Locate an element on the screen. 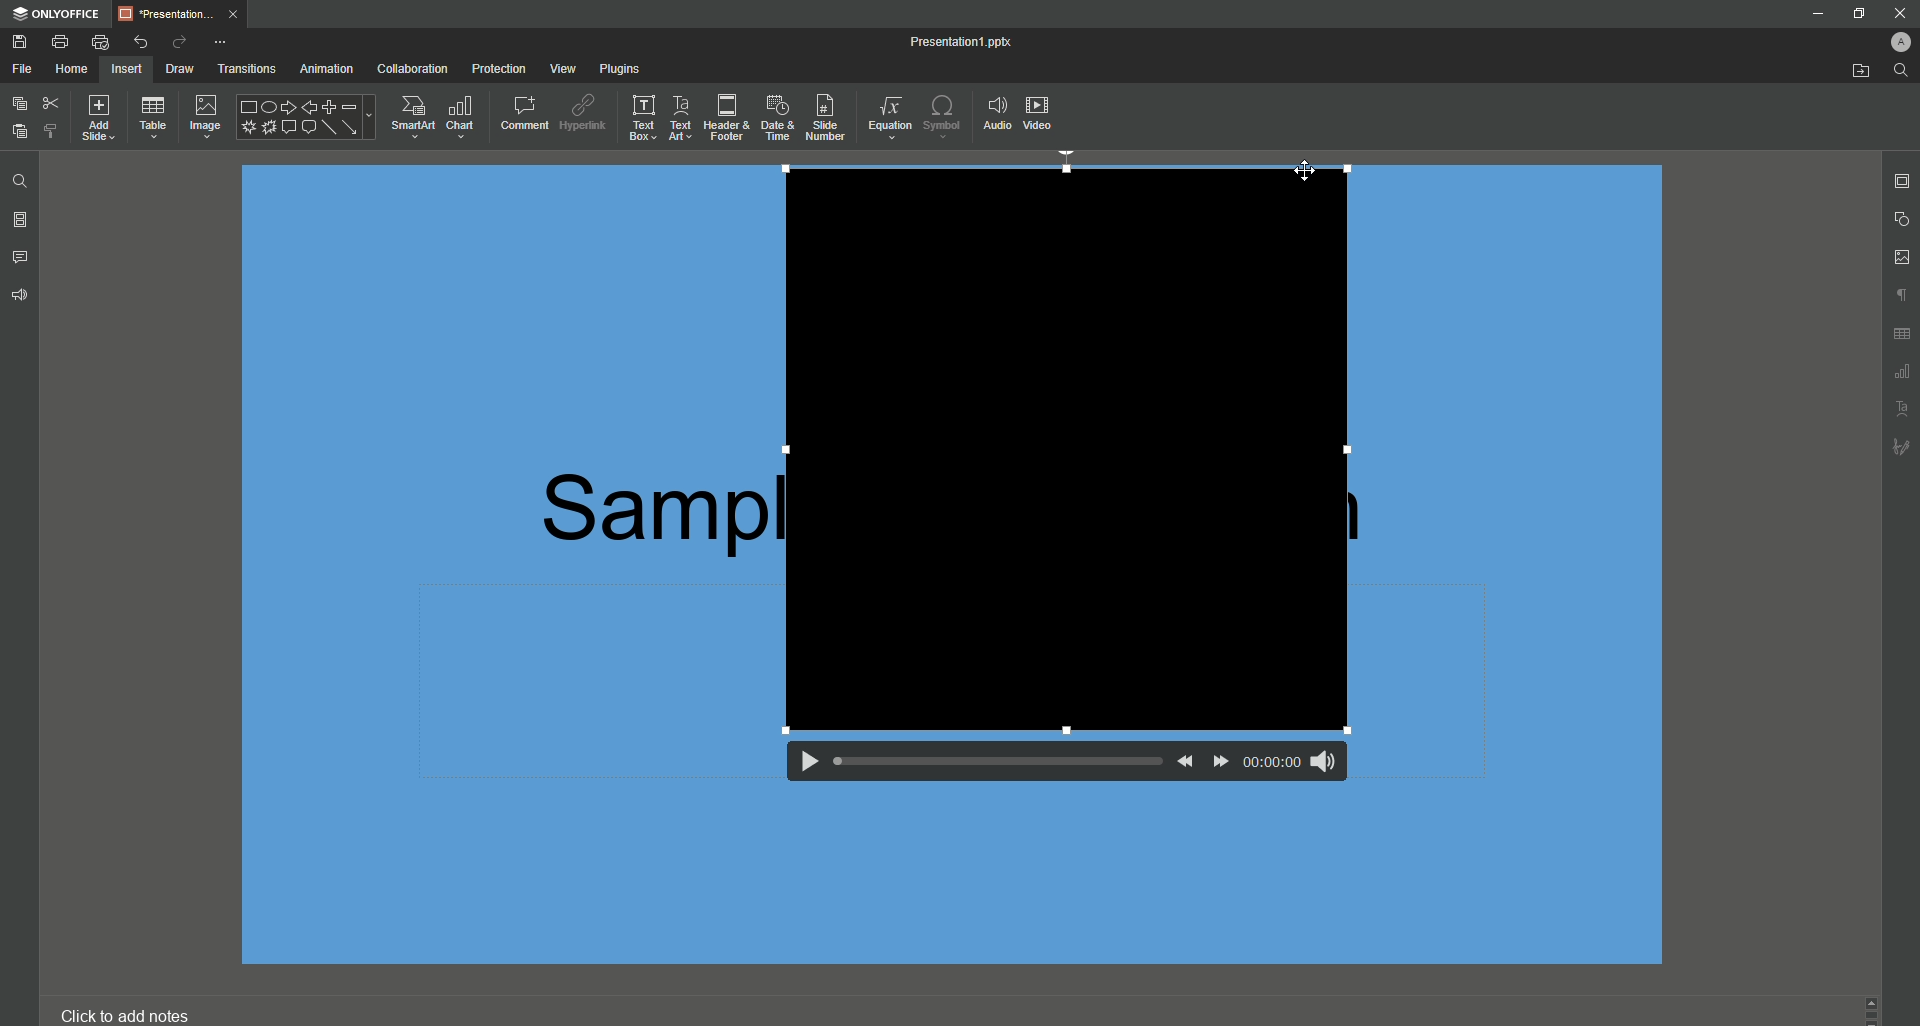 The height and width of the screenshot is (1026, 1920). More Options is located at coordinates (225, 42).